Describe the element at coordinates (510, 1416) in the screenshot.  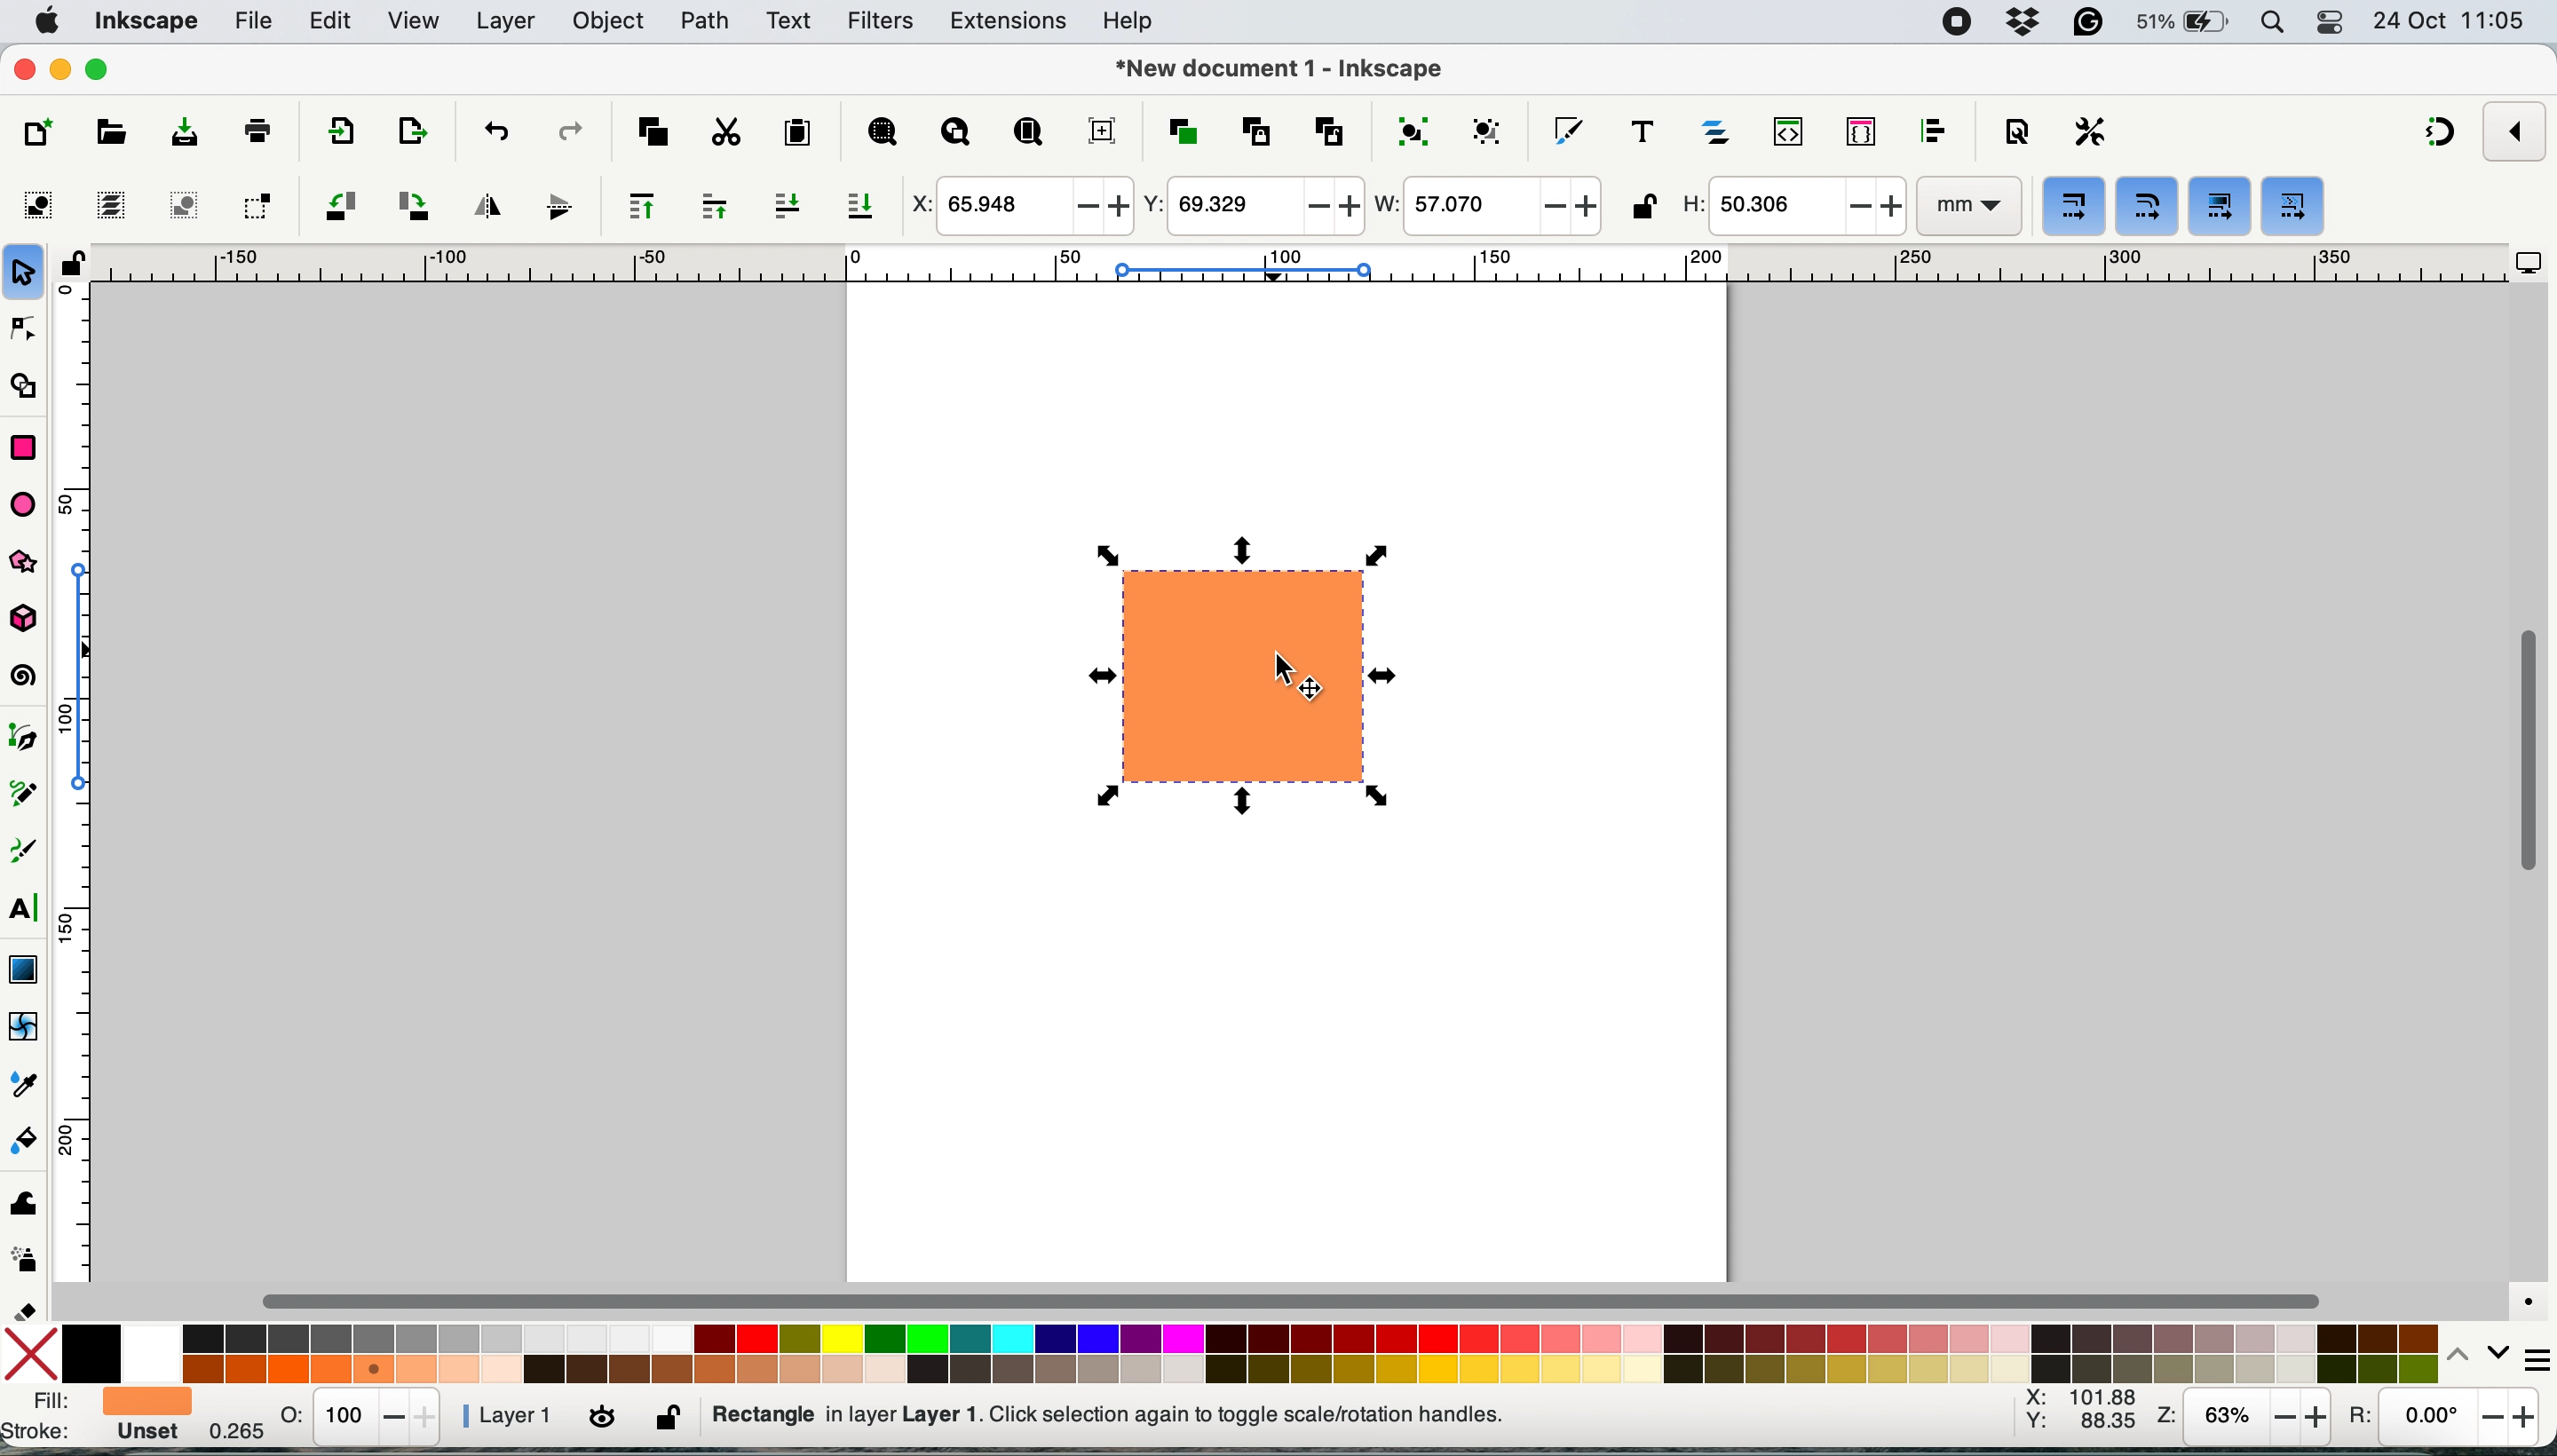
I see `layer 1` at that location.